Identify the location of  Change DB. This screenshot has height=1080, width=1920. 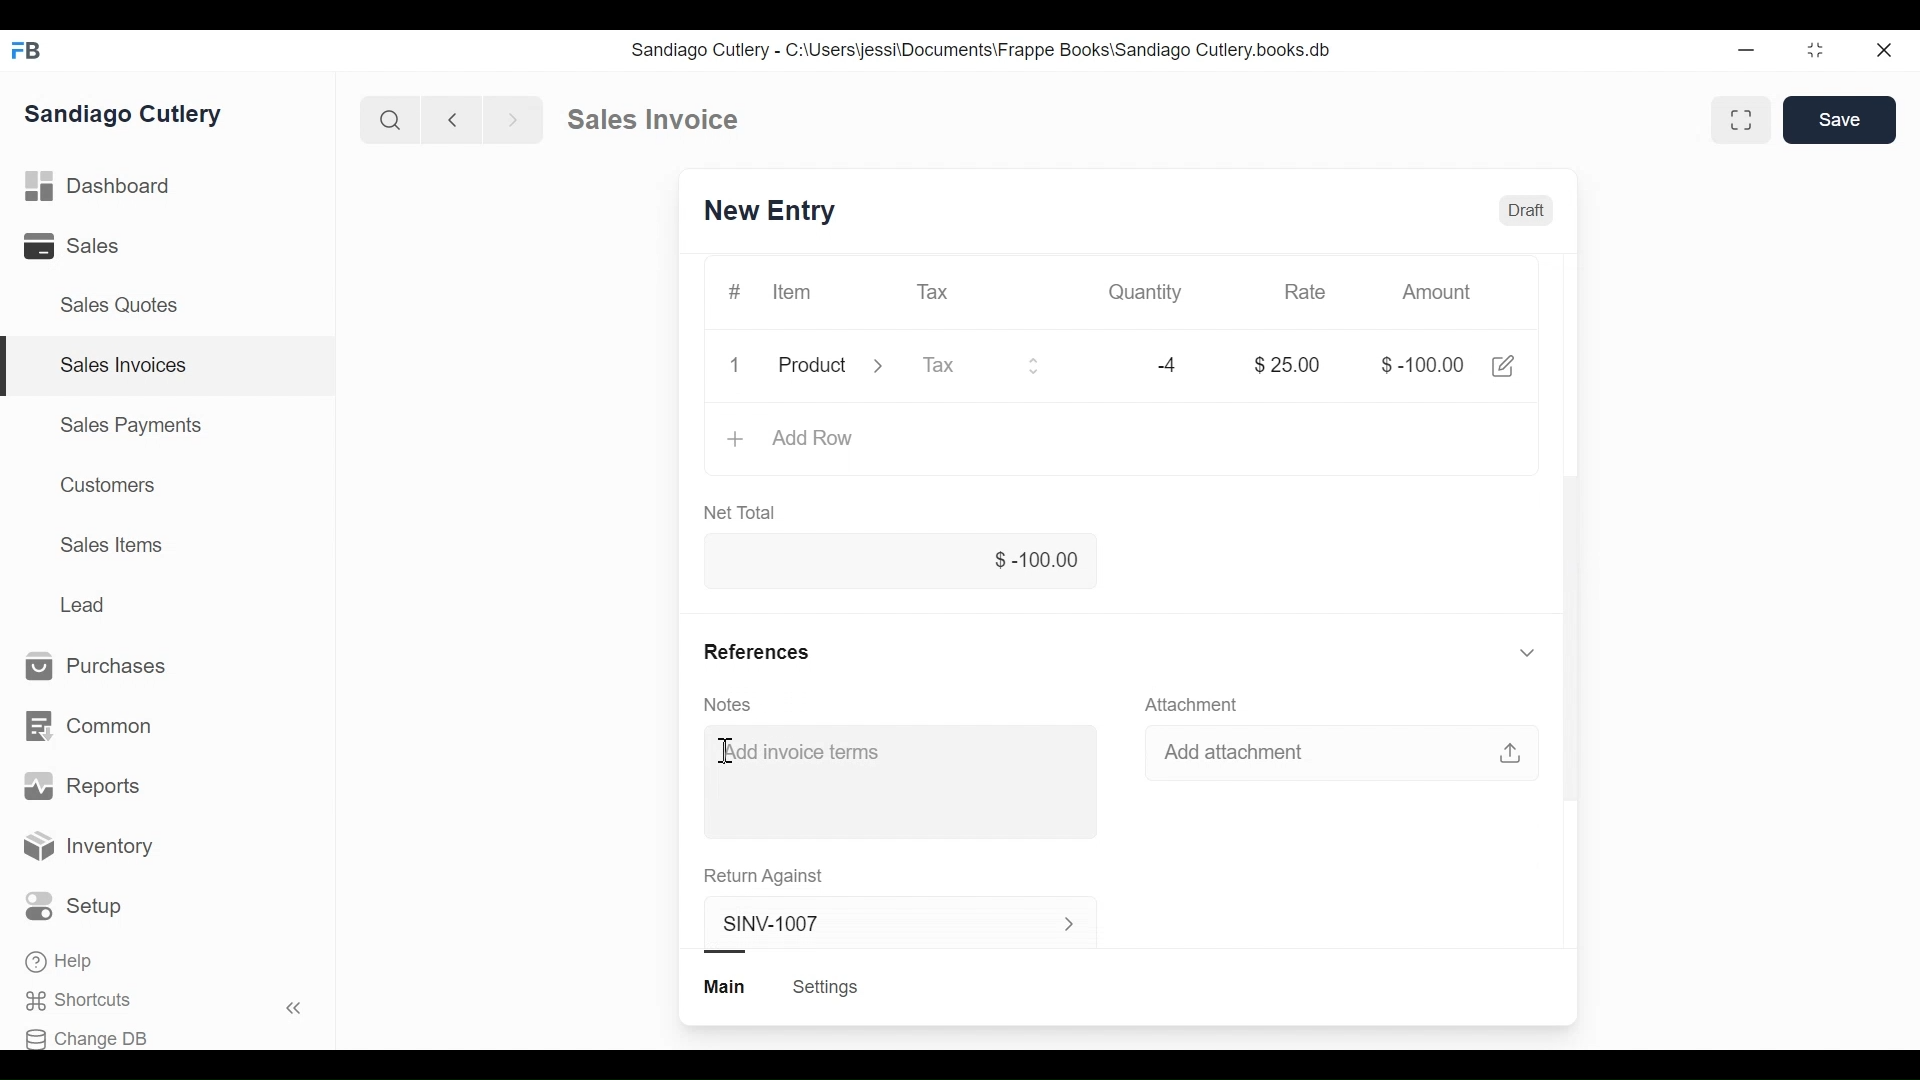
(88, 1038).